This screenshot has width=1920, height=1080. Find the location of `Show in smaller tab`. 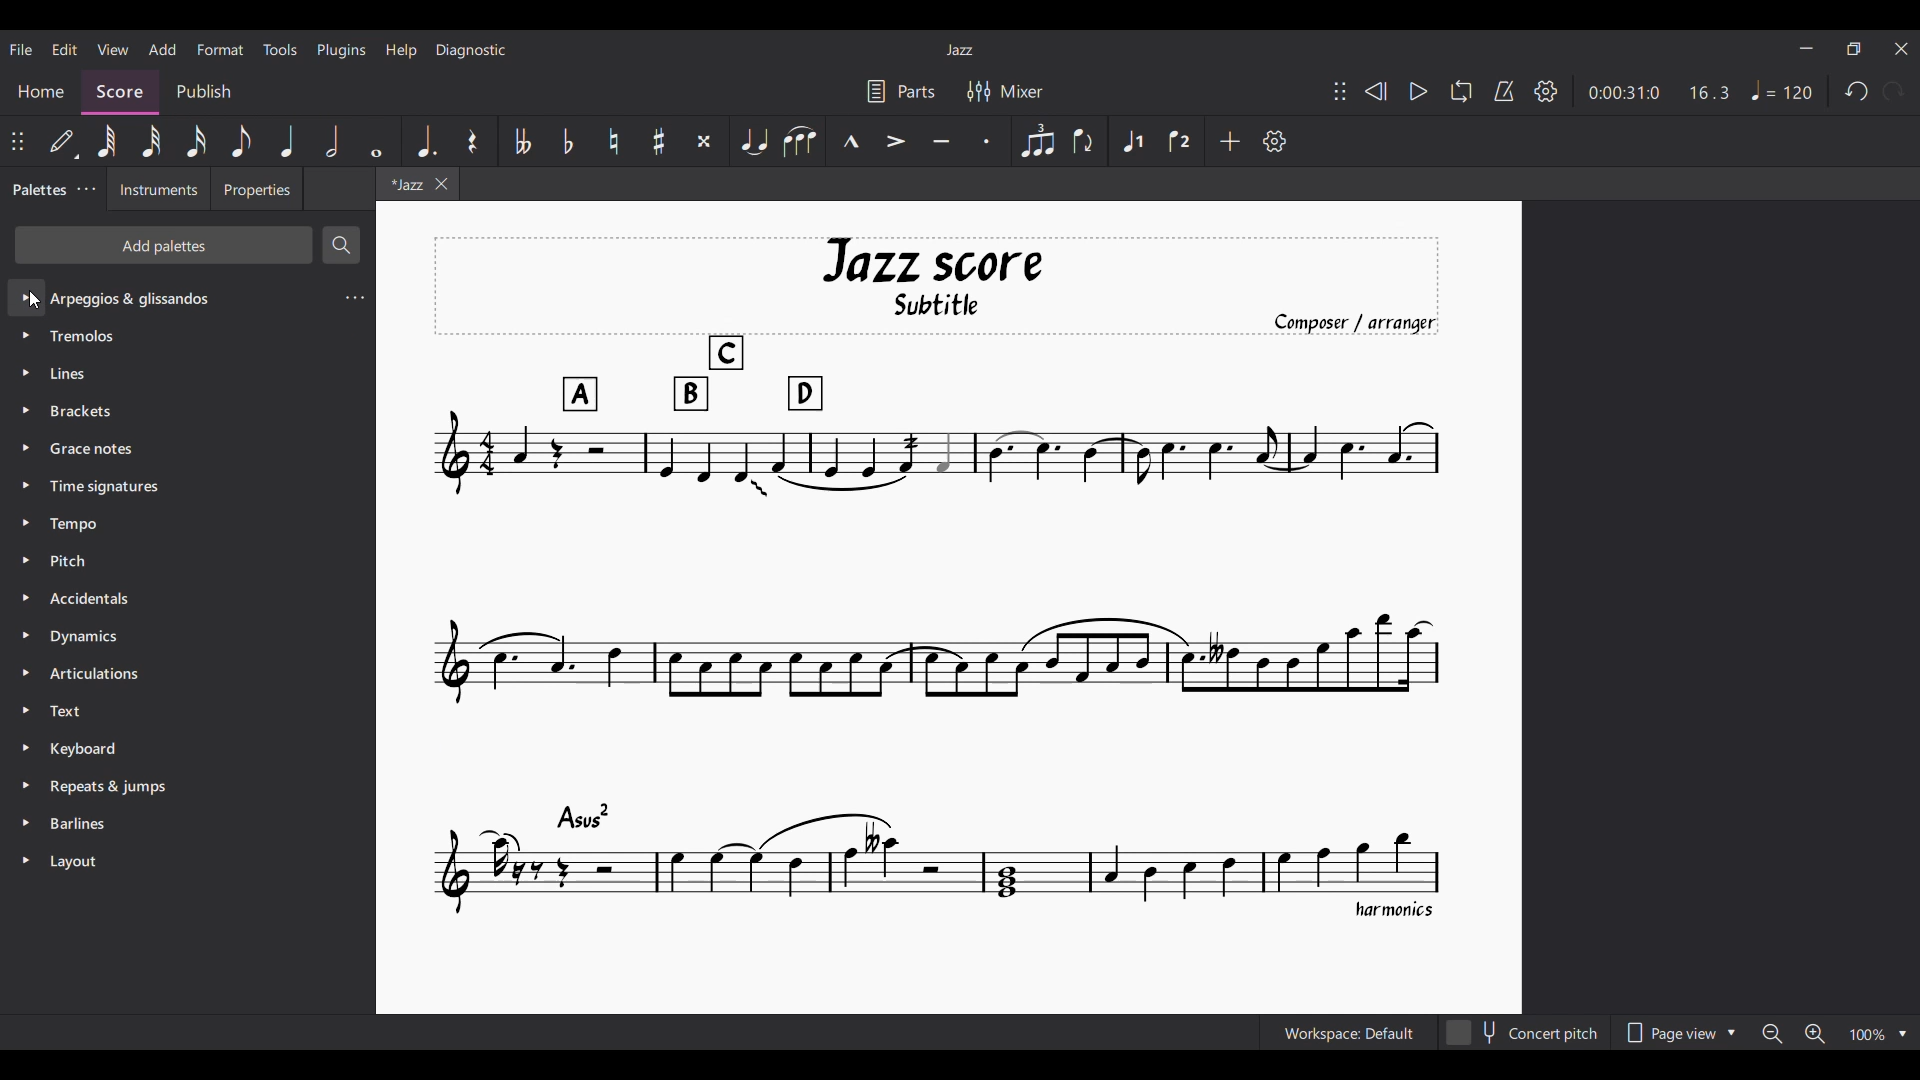

Show in smaller tab is located at coordinates (1853, 48).